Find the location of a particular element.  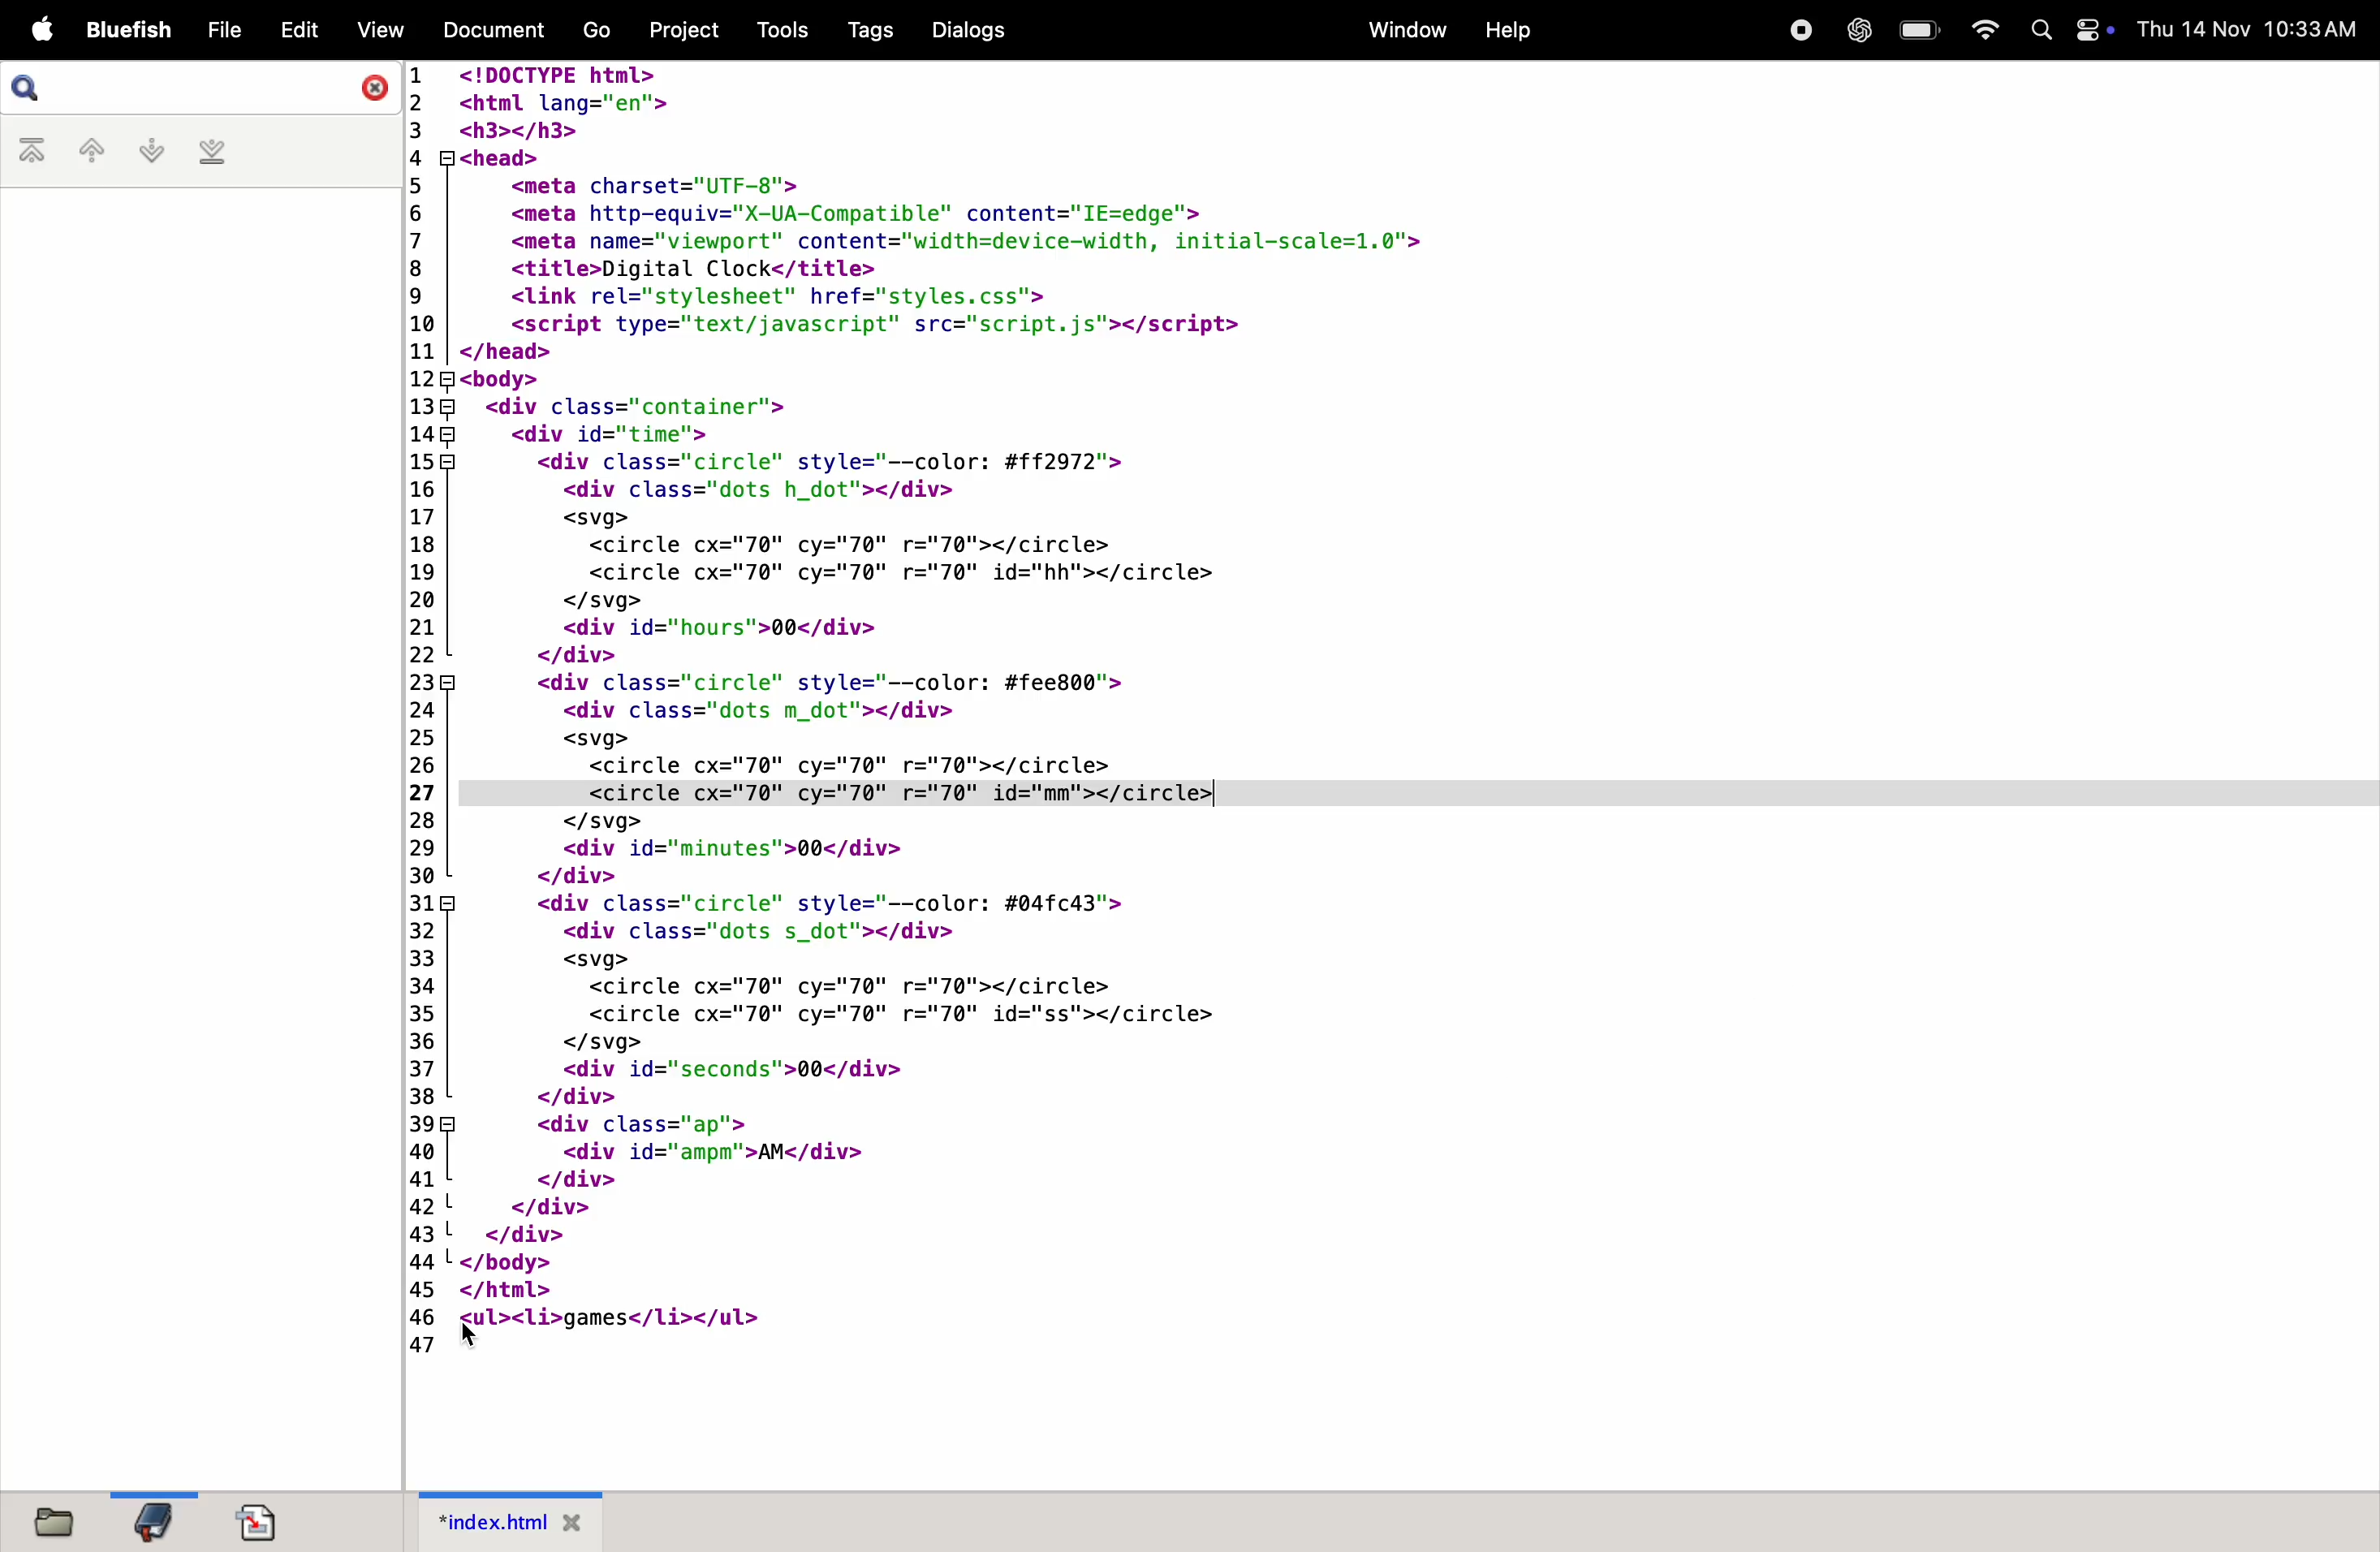

bluefish is located at coordinates (124, 28).